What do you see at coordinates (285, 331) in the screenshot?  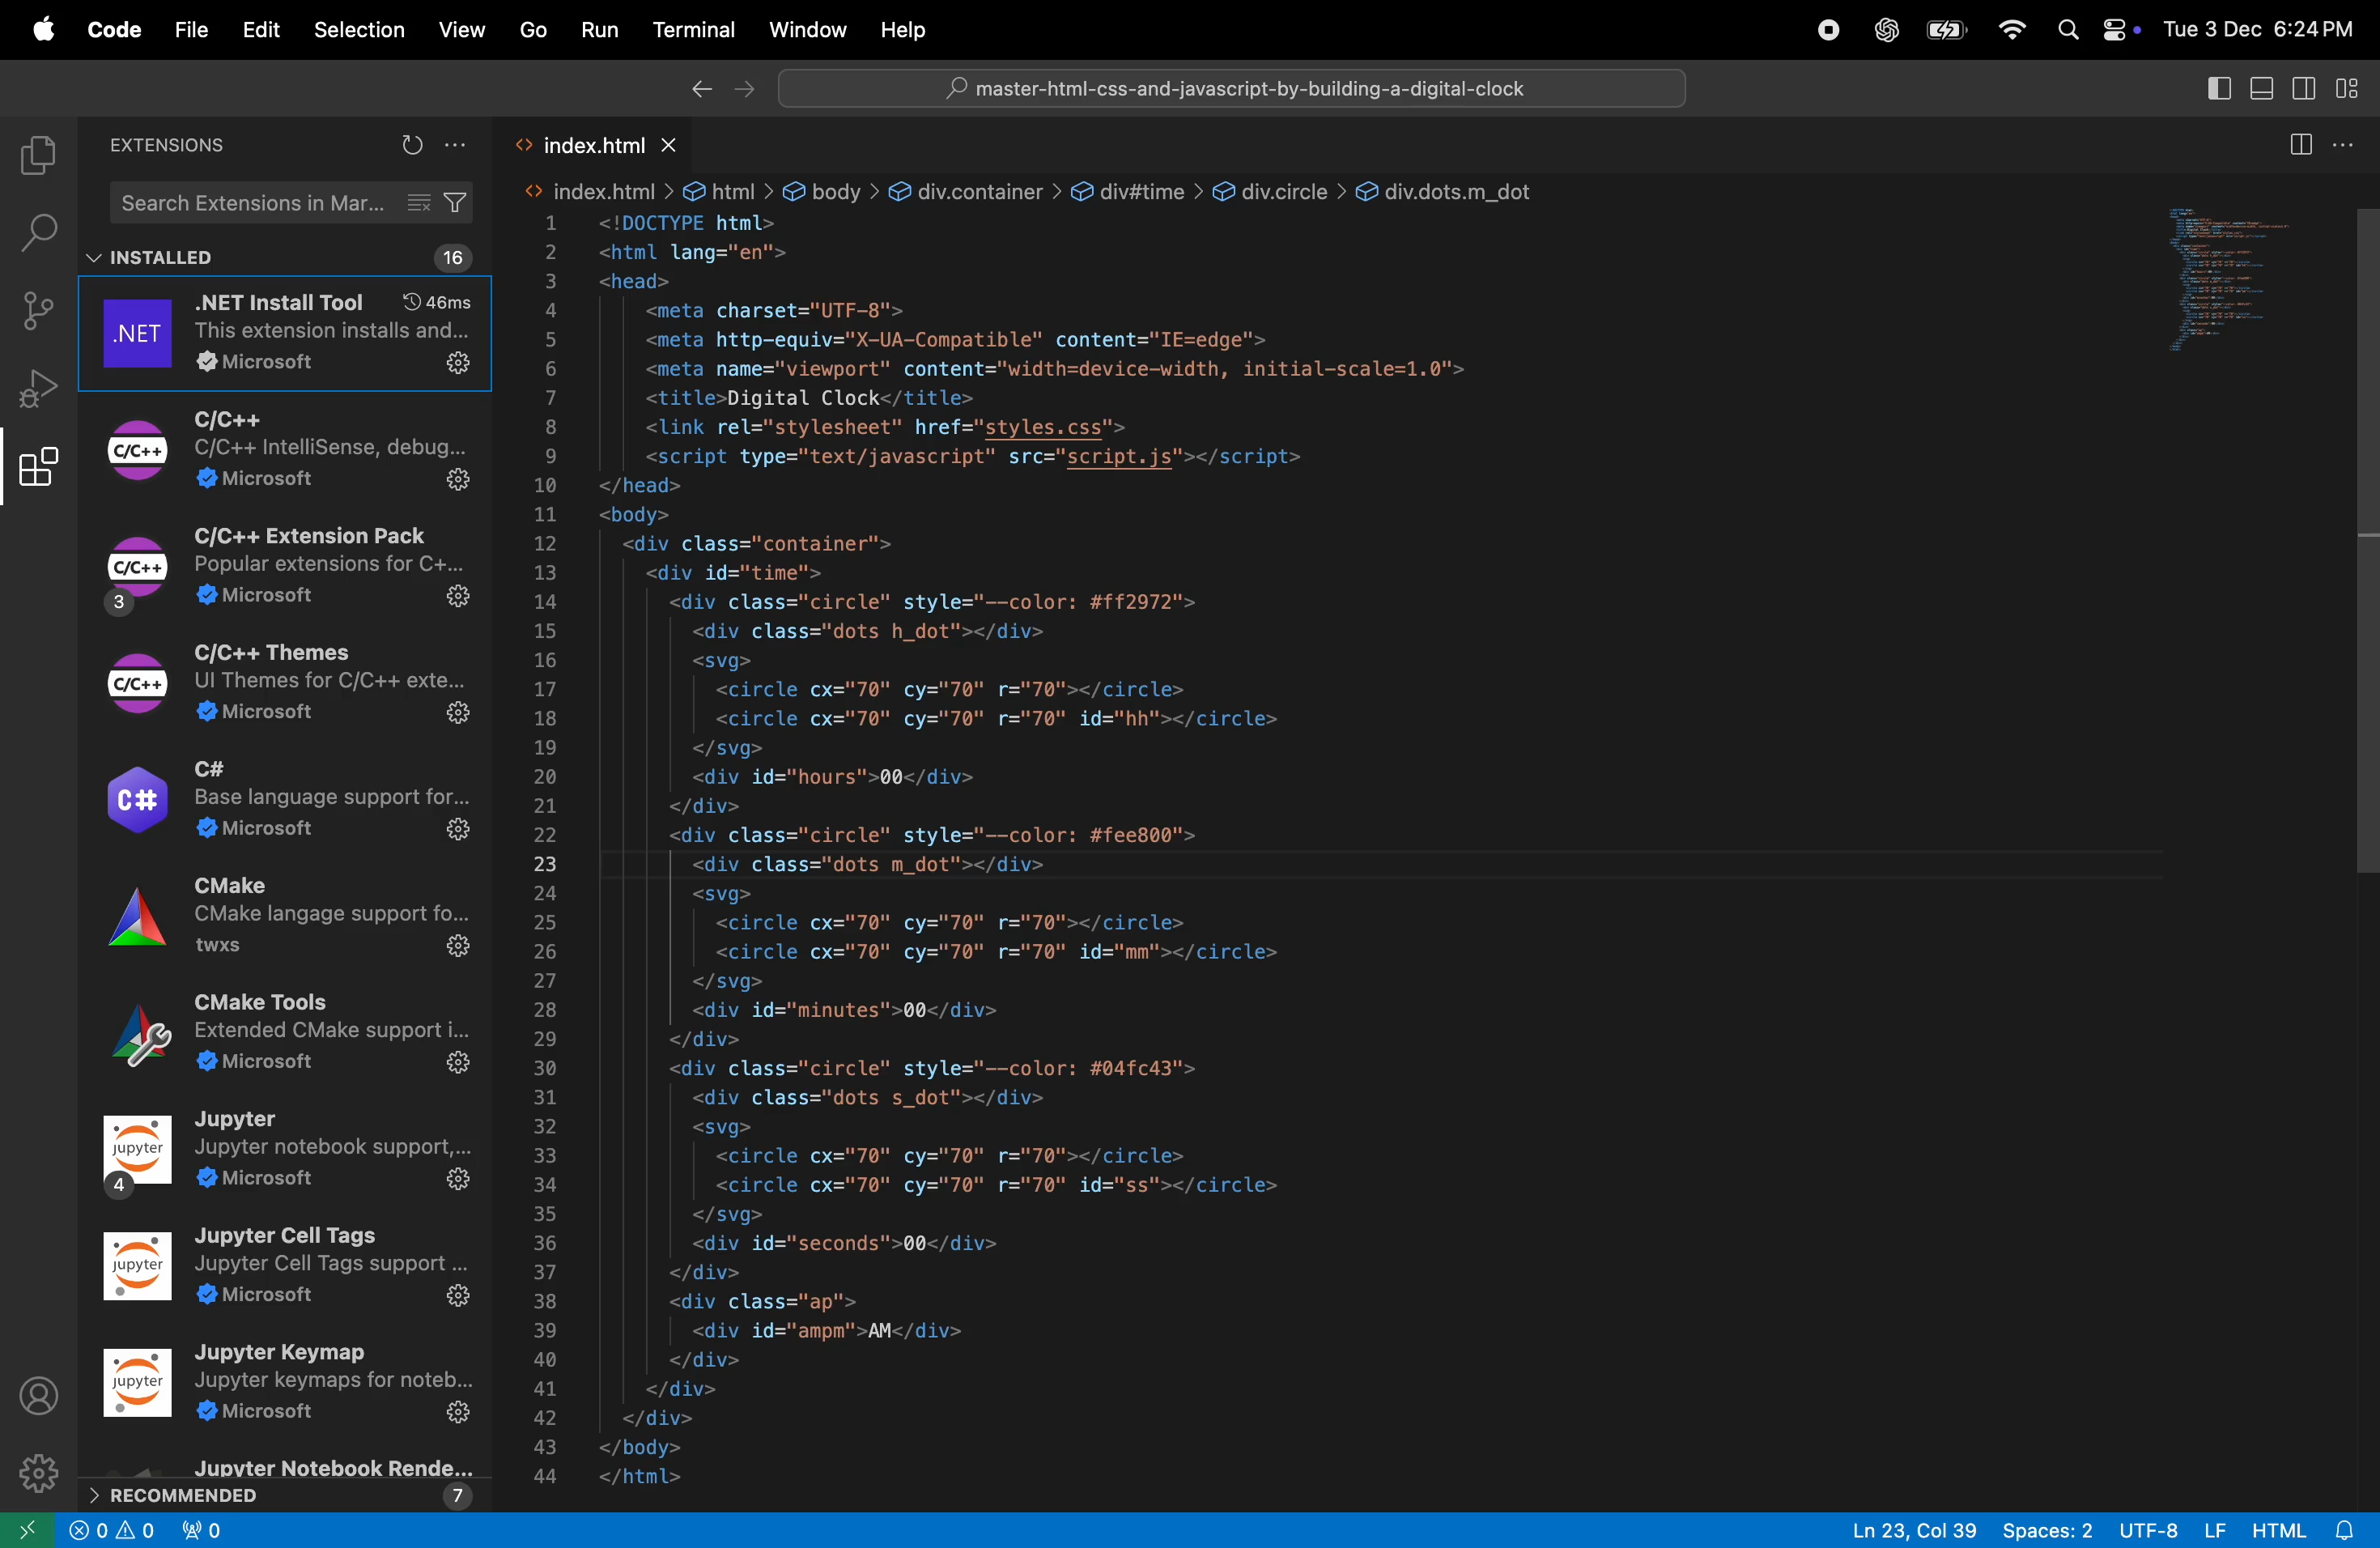 I see `.net tool extension` at bounding box center [285, 331].